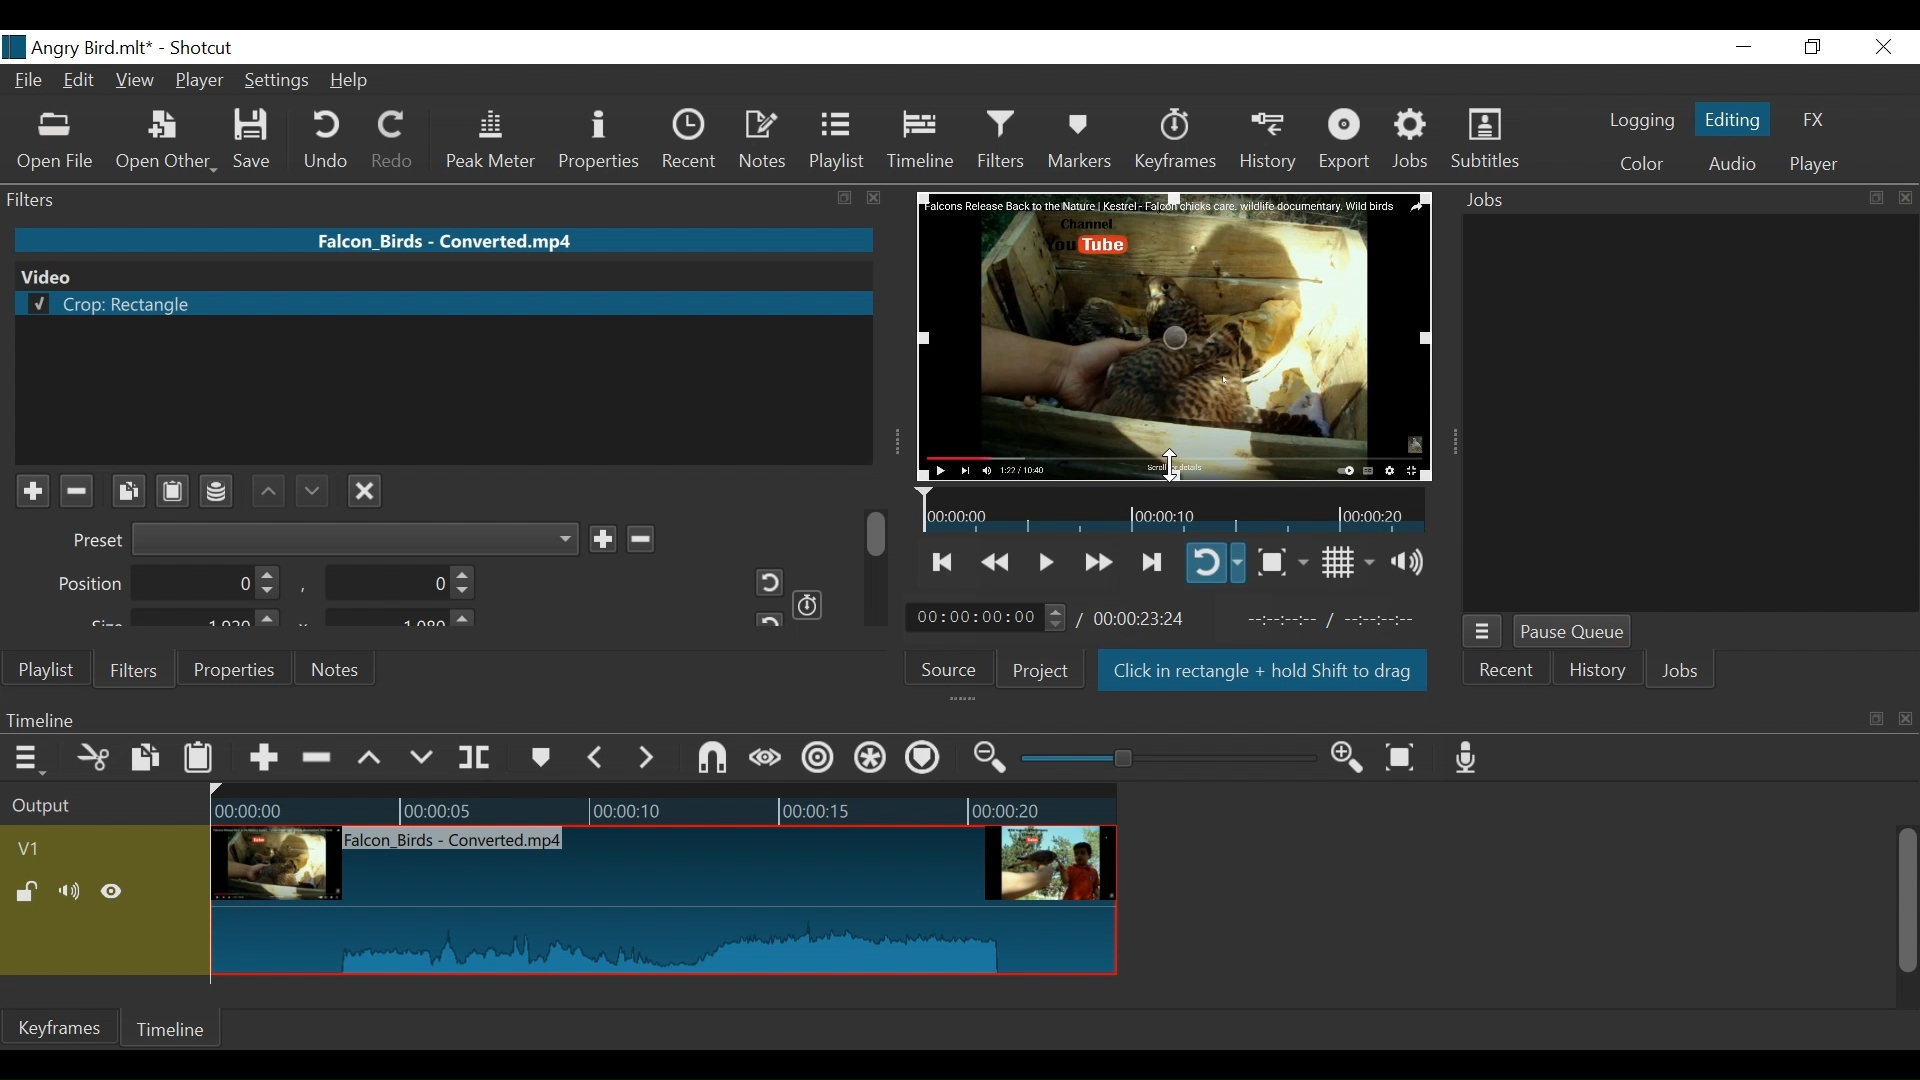 The width and height of the screenshot is (1920, 1080). Describe the element at coordinates (664, 902) in the screenshot. I see `Video track clip` at that location.